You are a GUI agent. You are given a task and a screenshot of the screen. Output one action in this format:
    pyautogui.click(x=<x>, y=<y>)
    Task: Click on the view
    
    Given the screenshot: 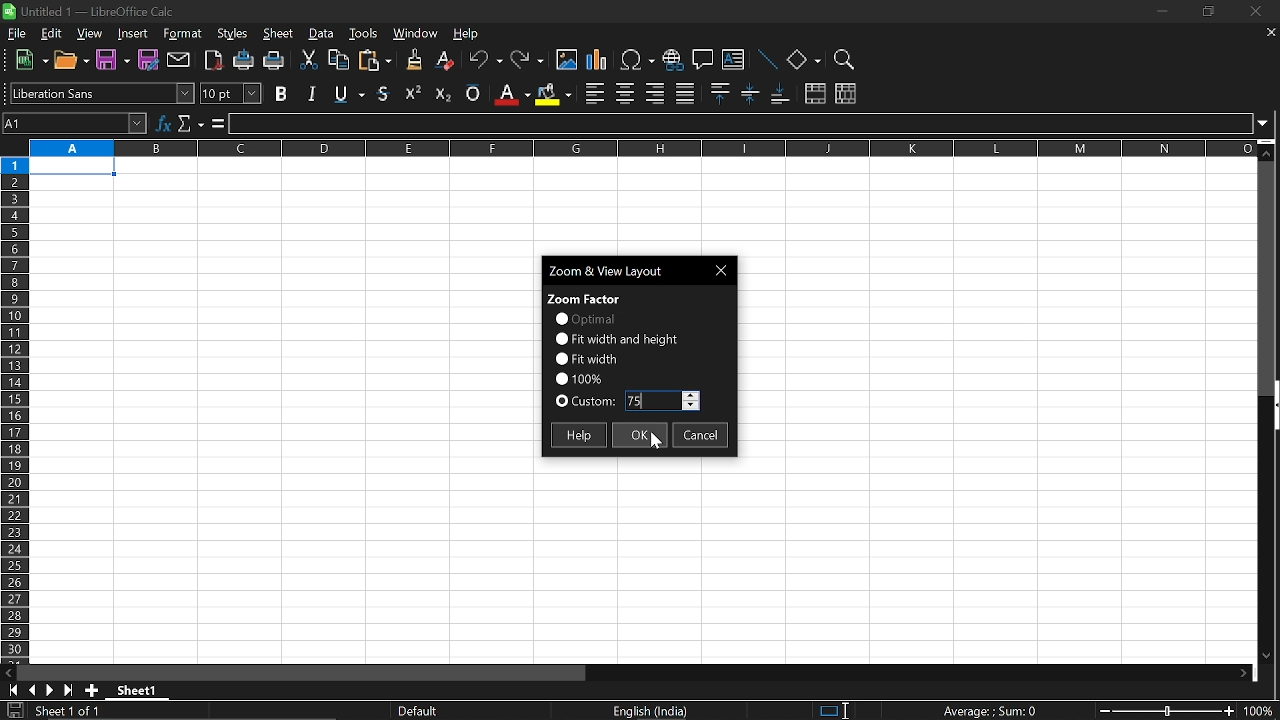 What is the action you would take?
    pyautogui.click(x=91, y=35)
    